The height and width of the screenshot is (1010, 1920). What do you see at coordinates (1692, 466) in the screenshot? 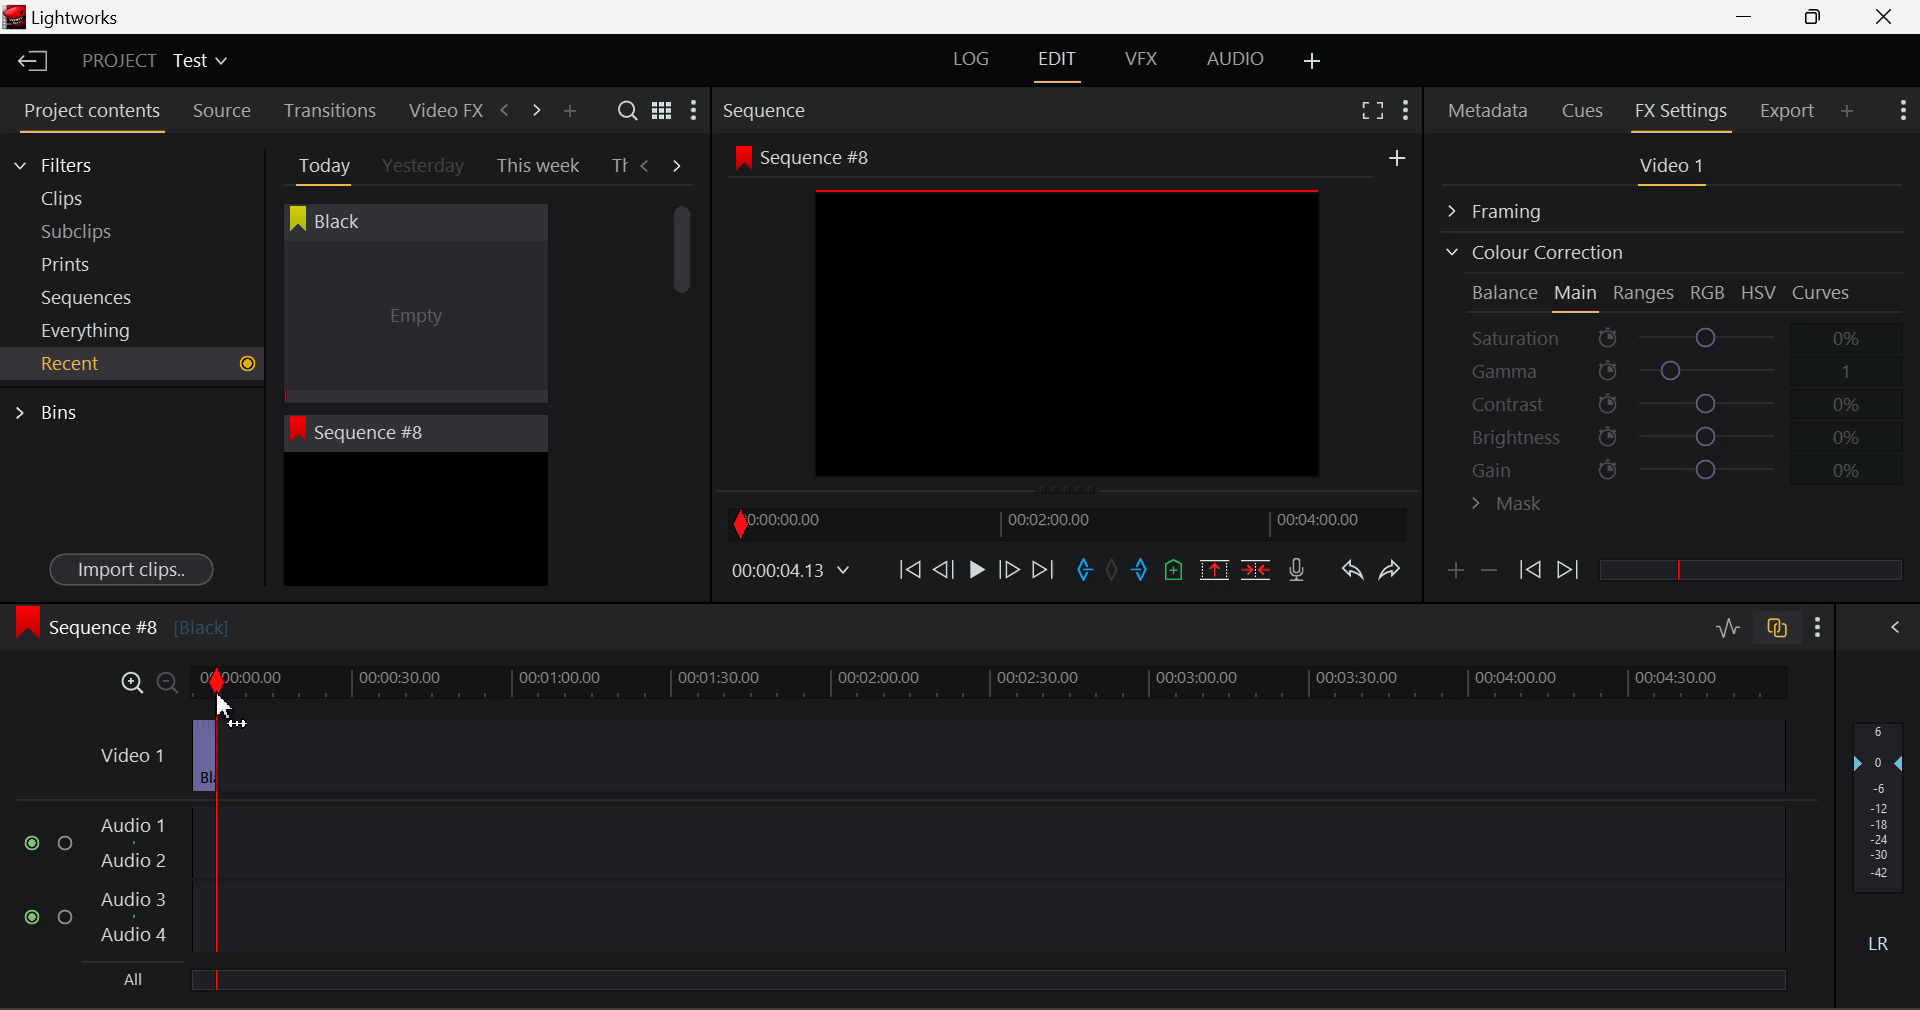
I see `Gain` at bounding box center [1692, 466].